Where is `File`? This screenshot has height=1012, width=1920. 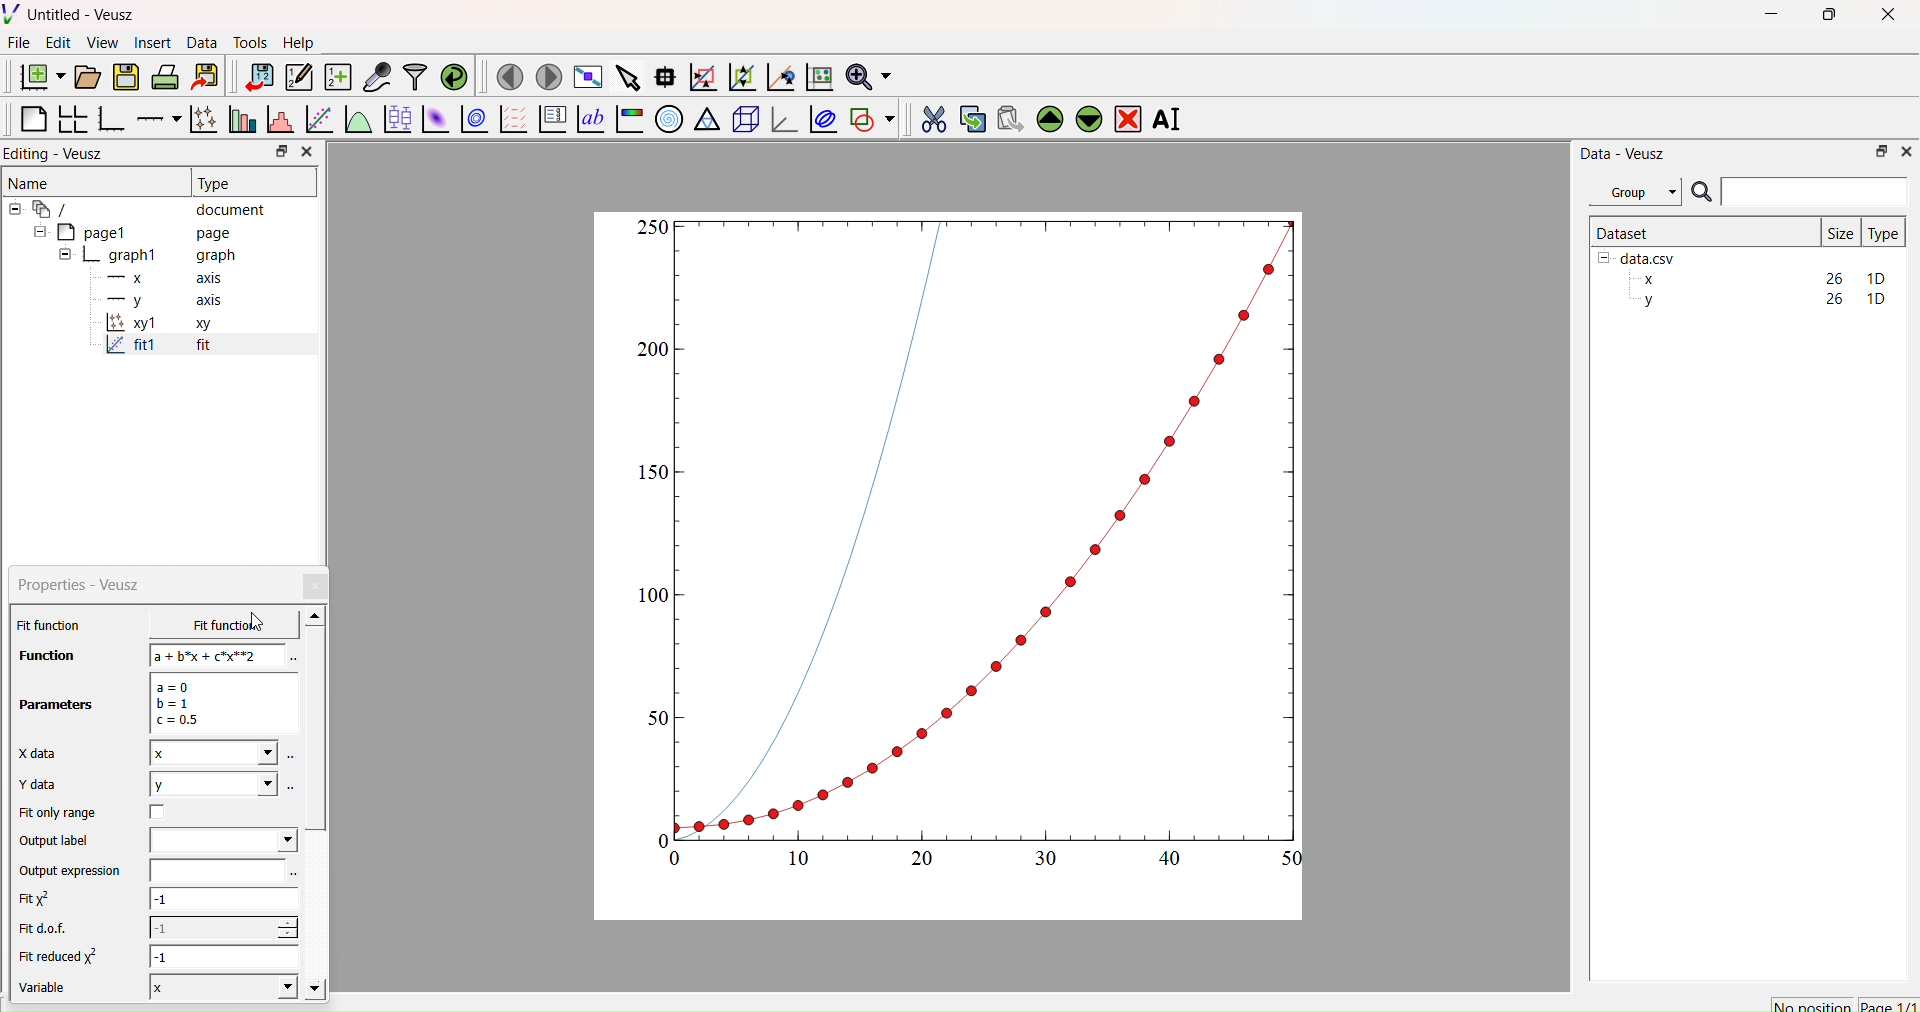 File is located at coordinates (19, 42).